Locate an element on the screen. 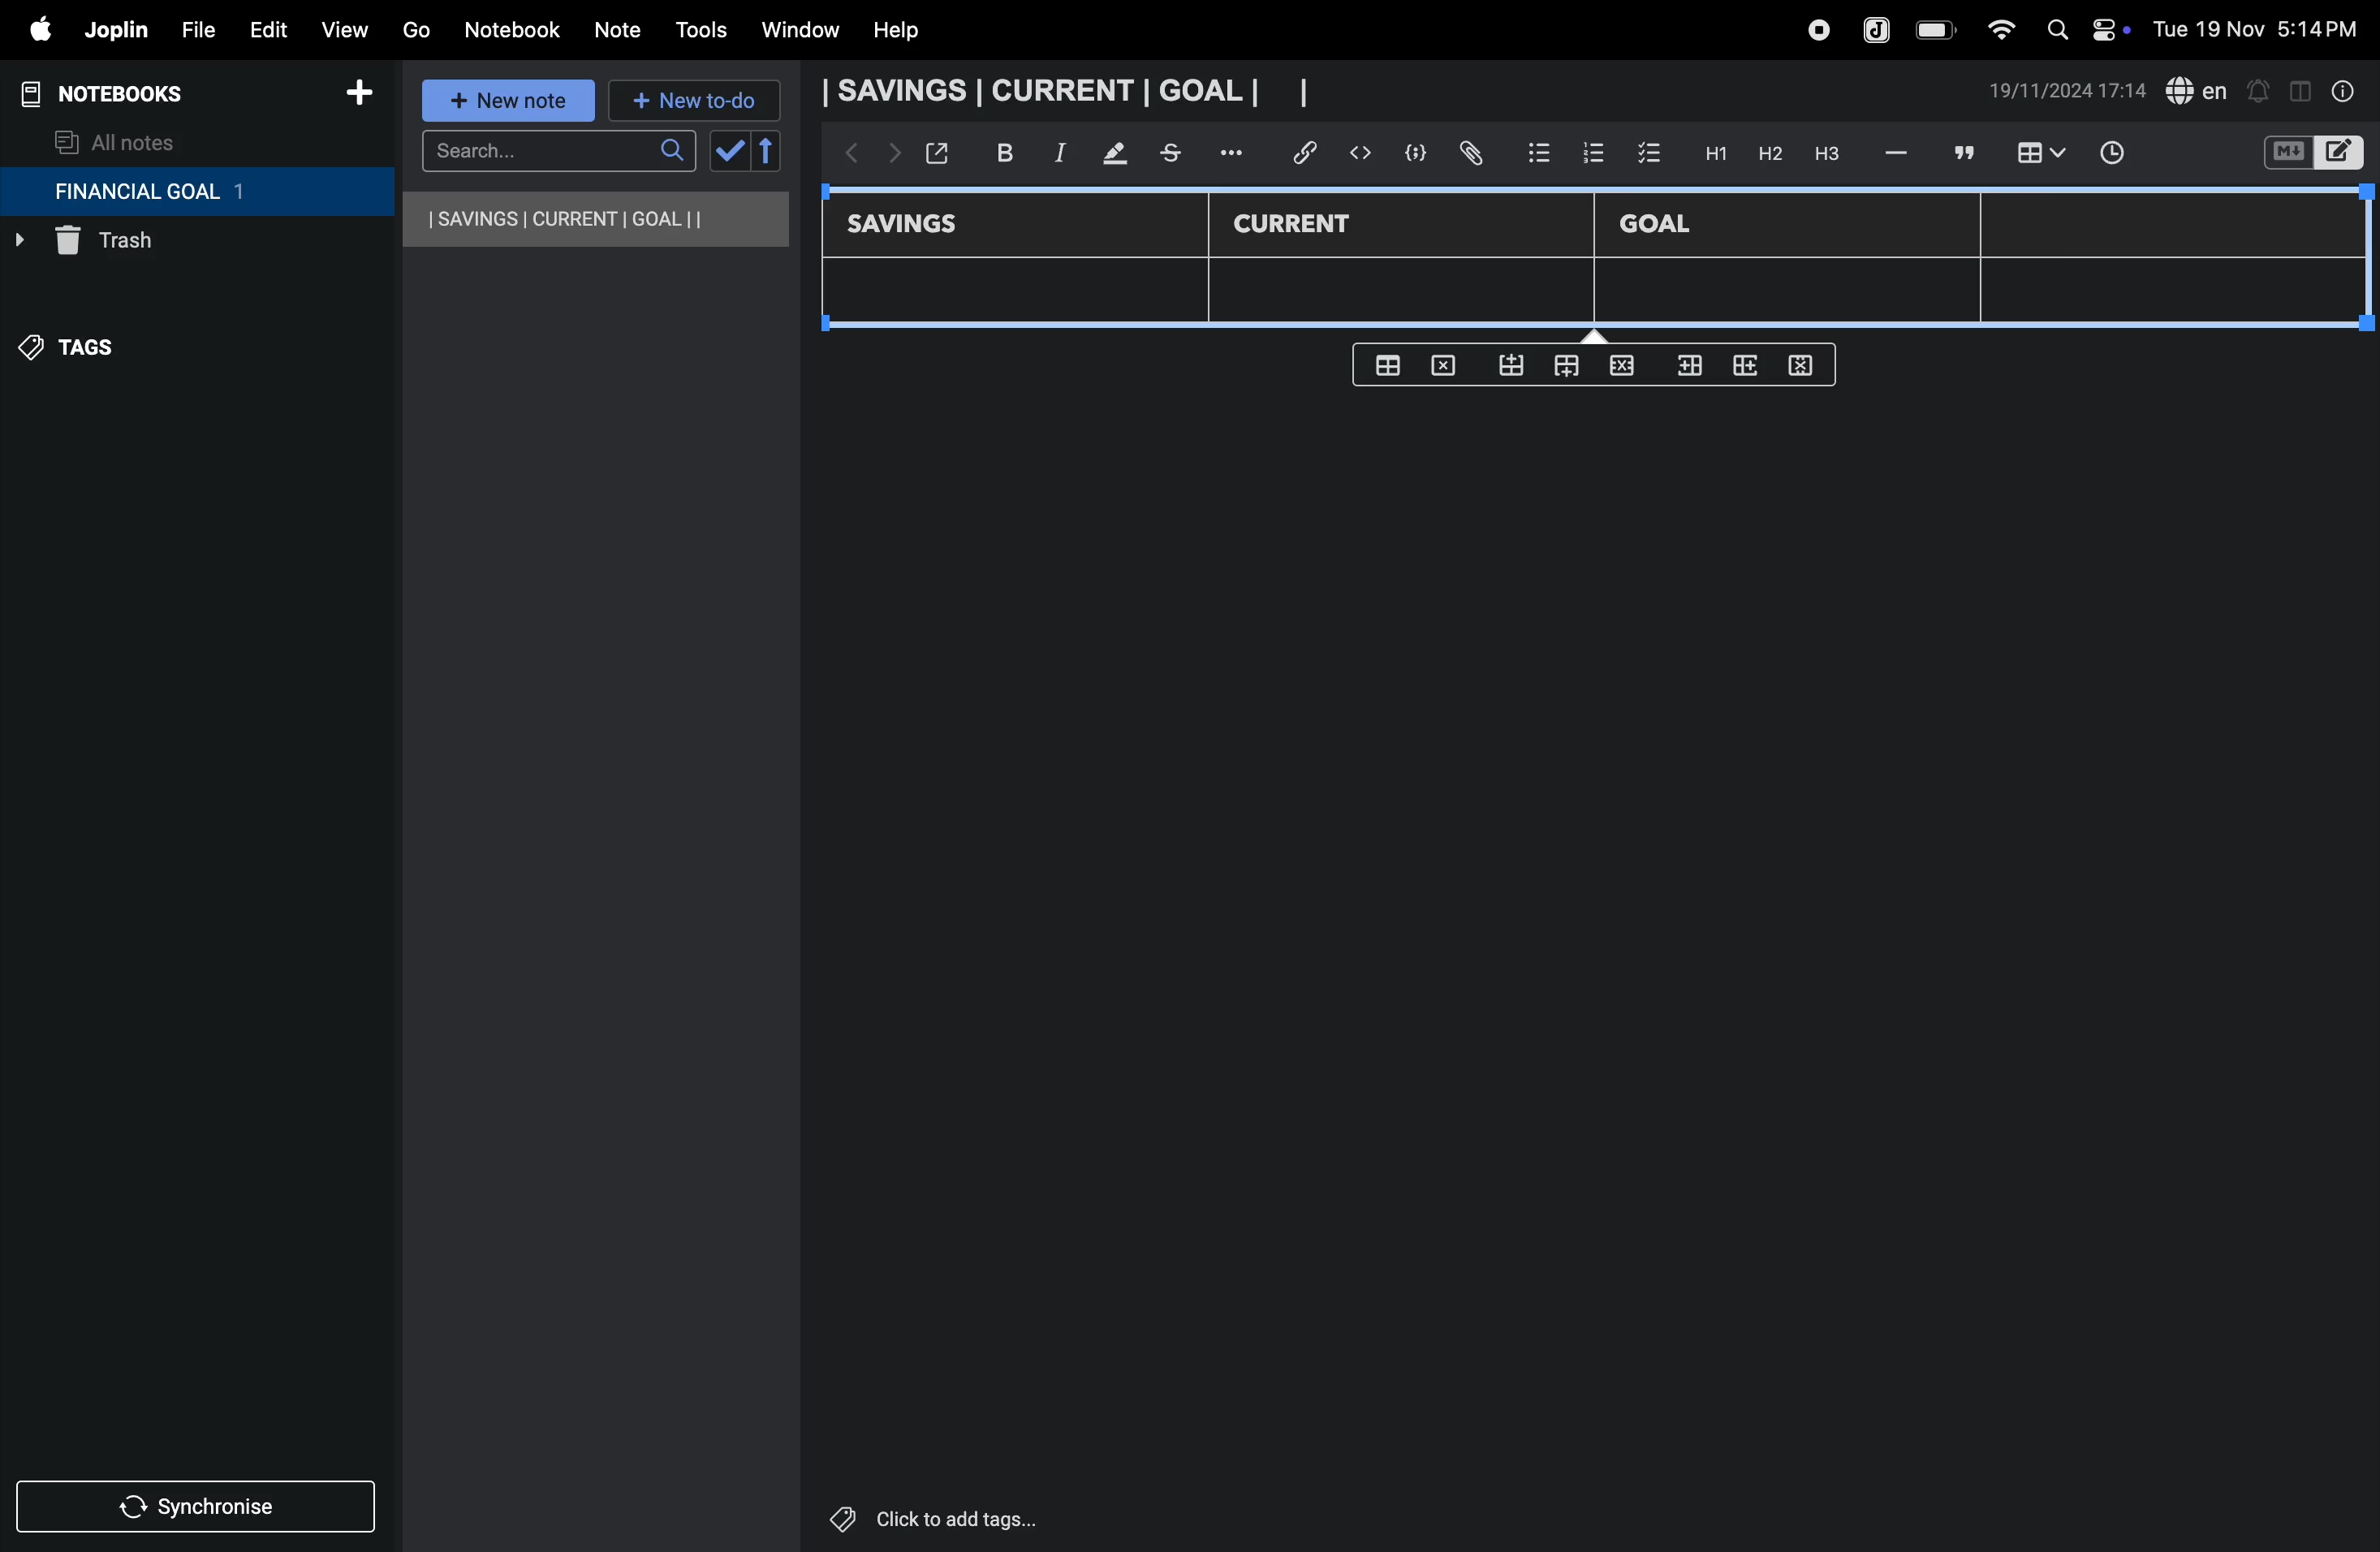  heading 3 is located at coordinates (1827, 154).